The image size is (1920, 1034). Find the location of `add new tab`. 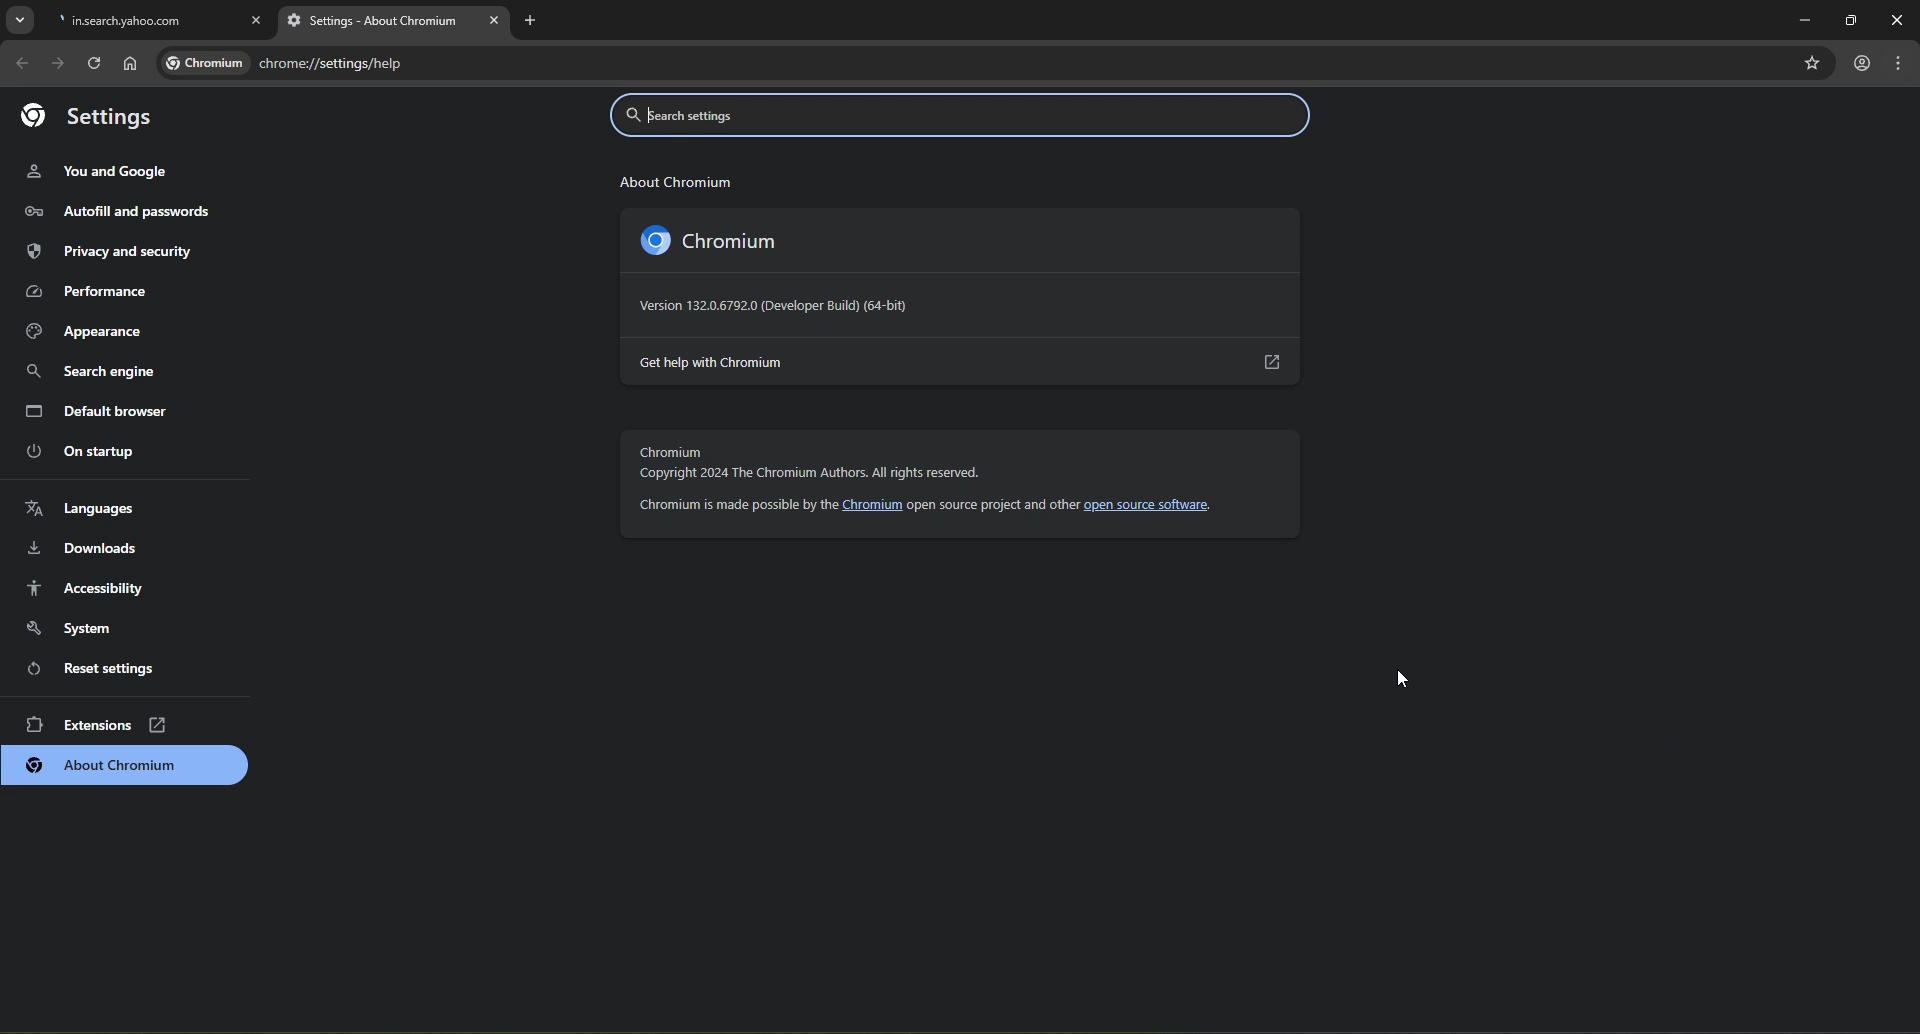

add new tab is located at coordinates (537, 27).